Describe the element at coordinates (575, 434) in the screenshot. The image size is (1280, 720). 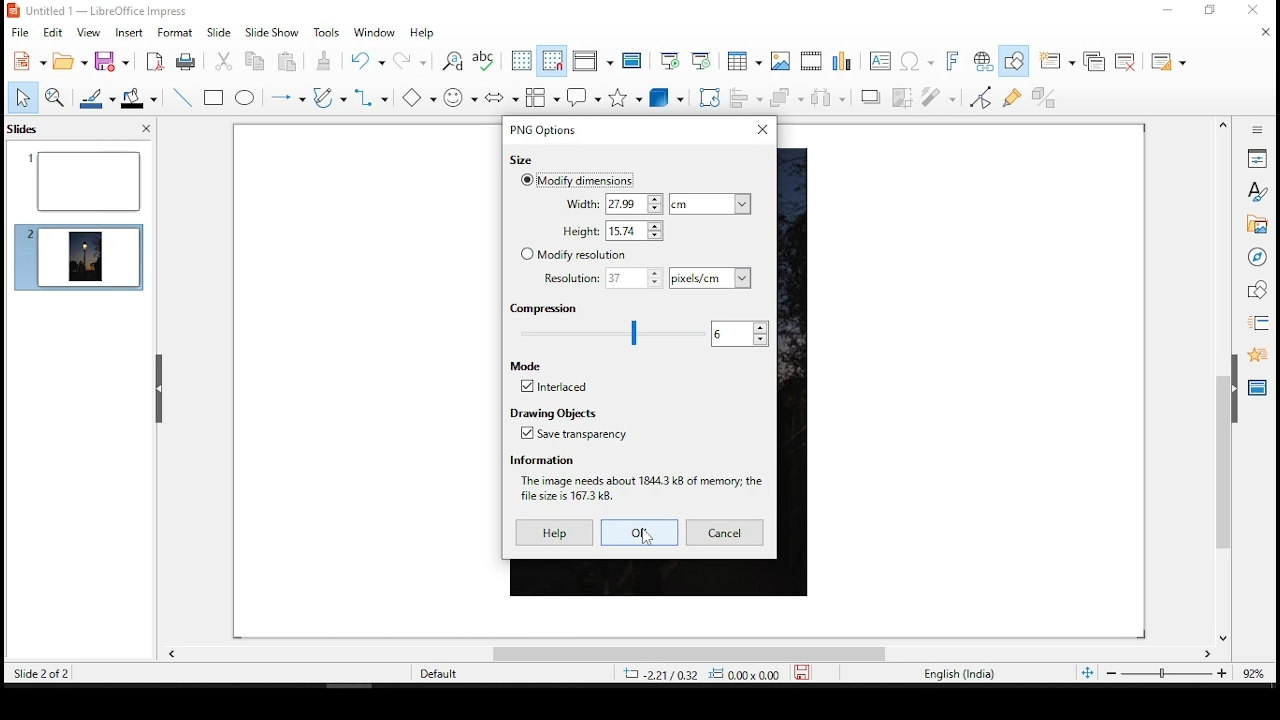
I see `save transperancy` at that location.